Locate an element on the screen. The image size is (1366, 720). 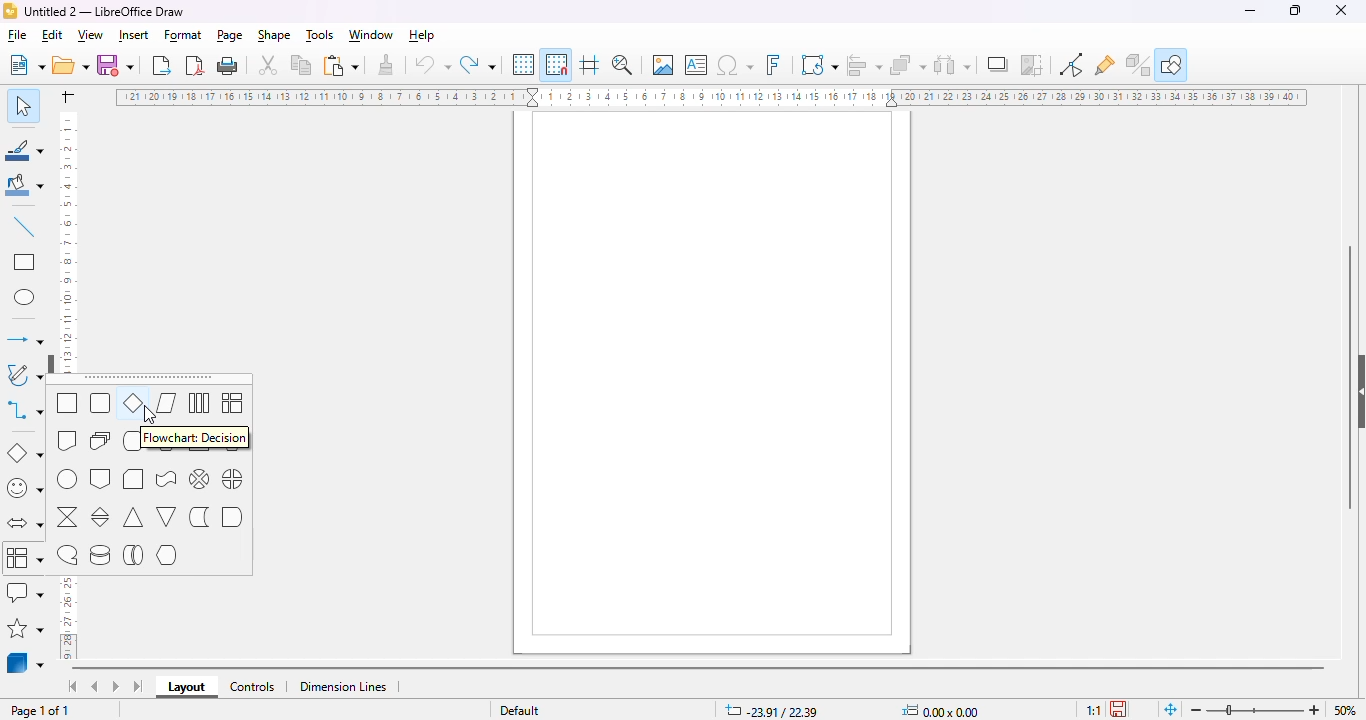
slide master name is located at coordinates (518, 711).